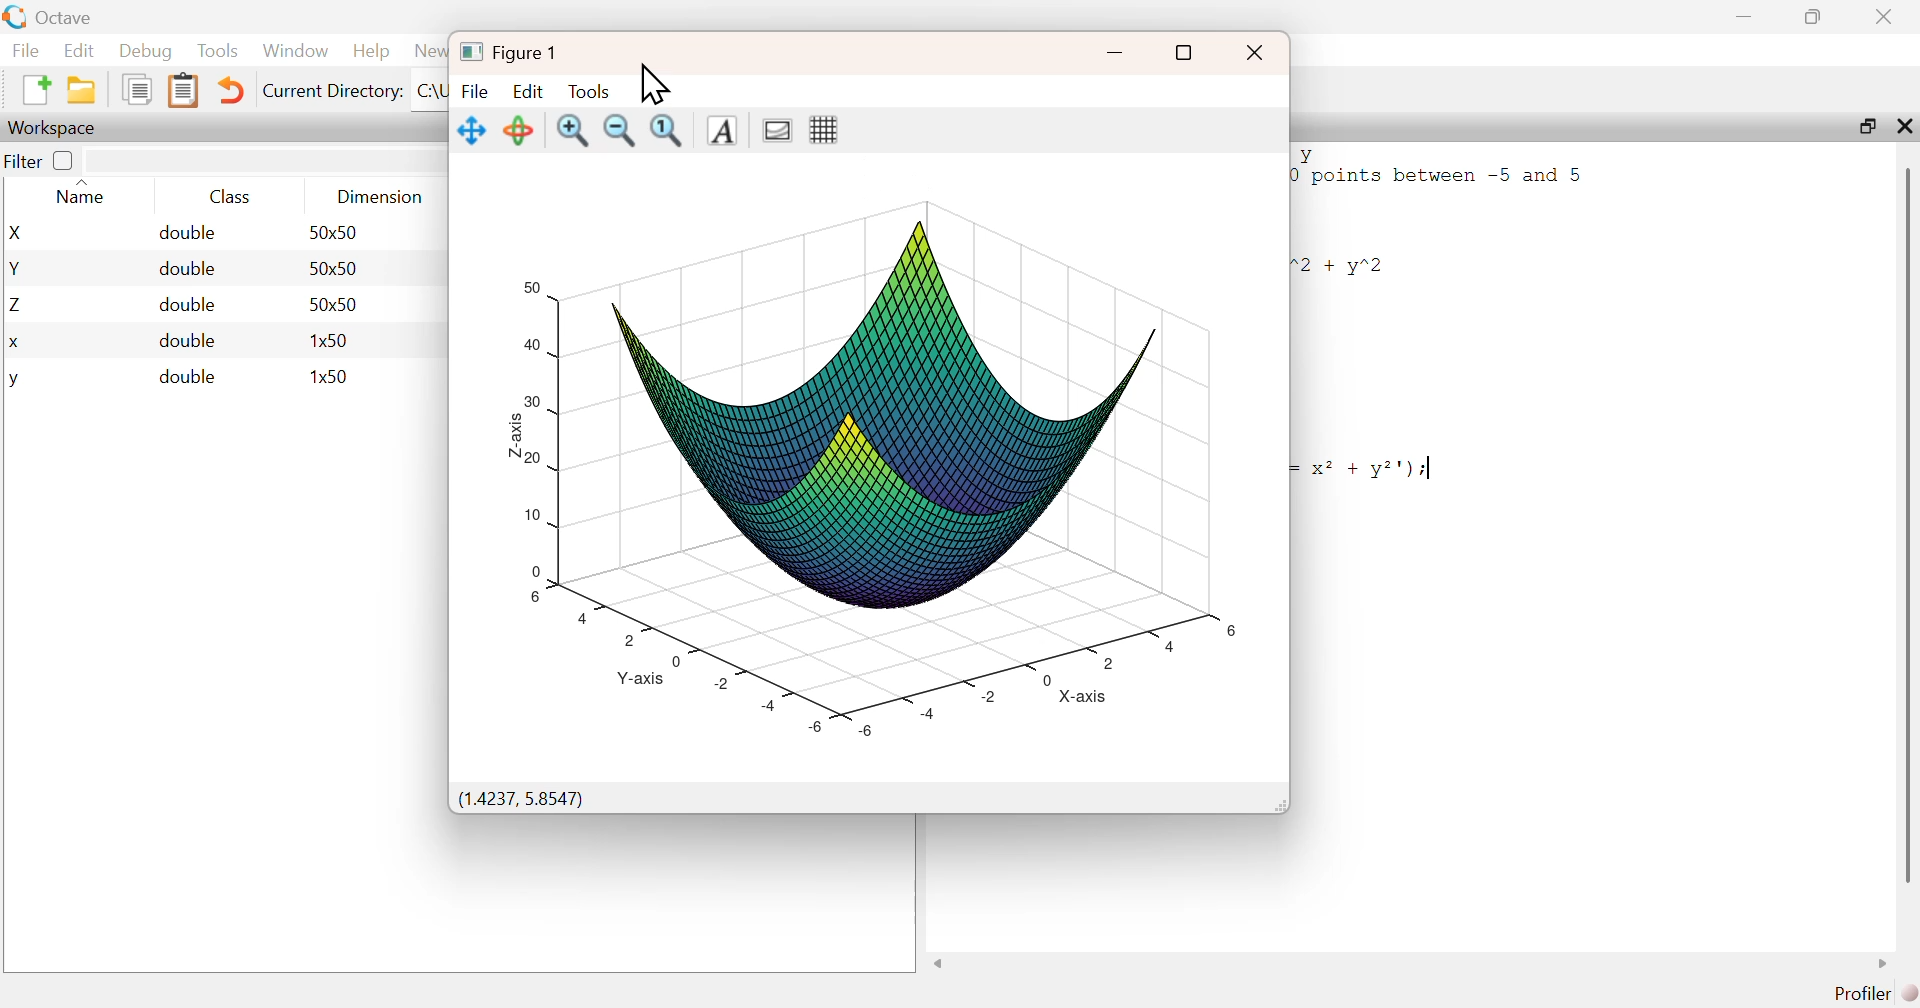 This screenshot has width=1920, height=1008. I want to click on Y, so click(17, 268).